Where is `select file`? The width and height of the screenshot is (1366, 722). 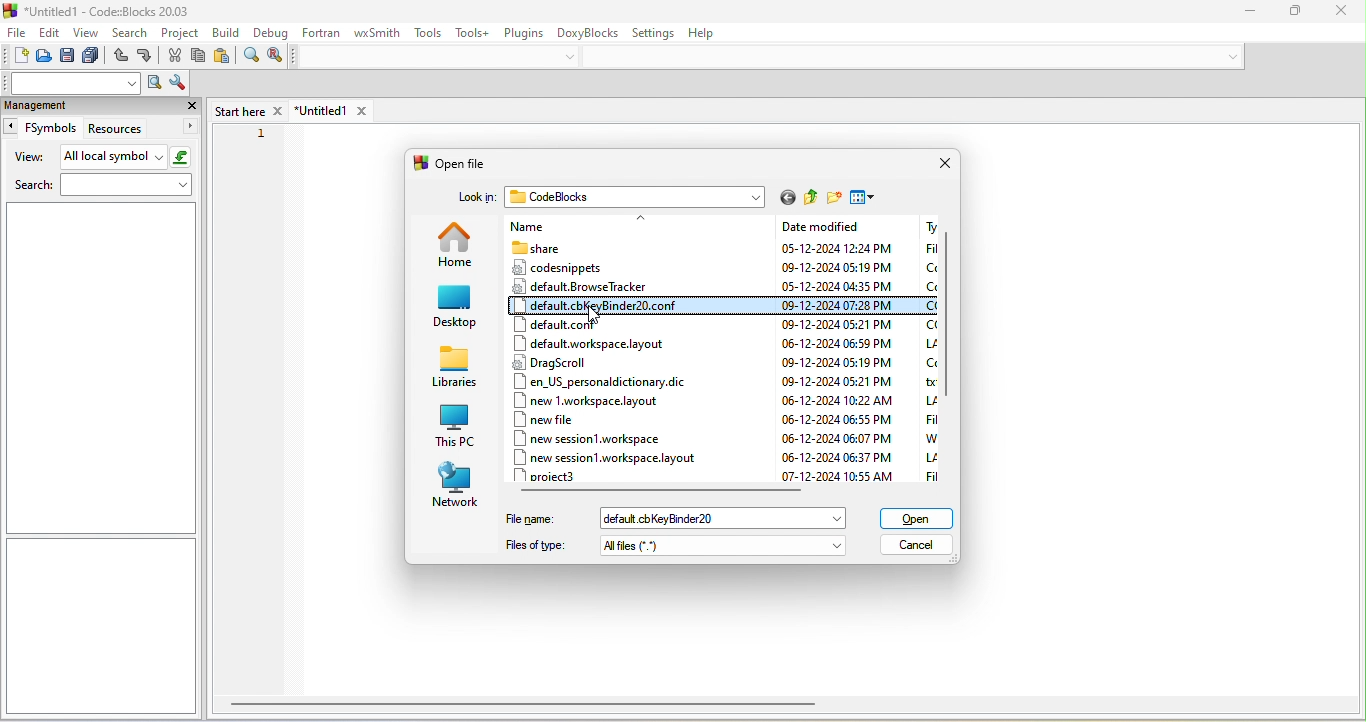 select file is located at coordinates (709, 304).